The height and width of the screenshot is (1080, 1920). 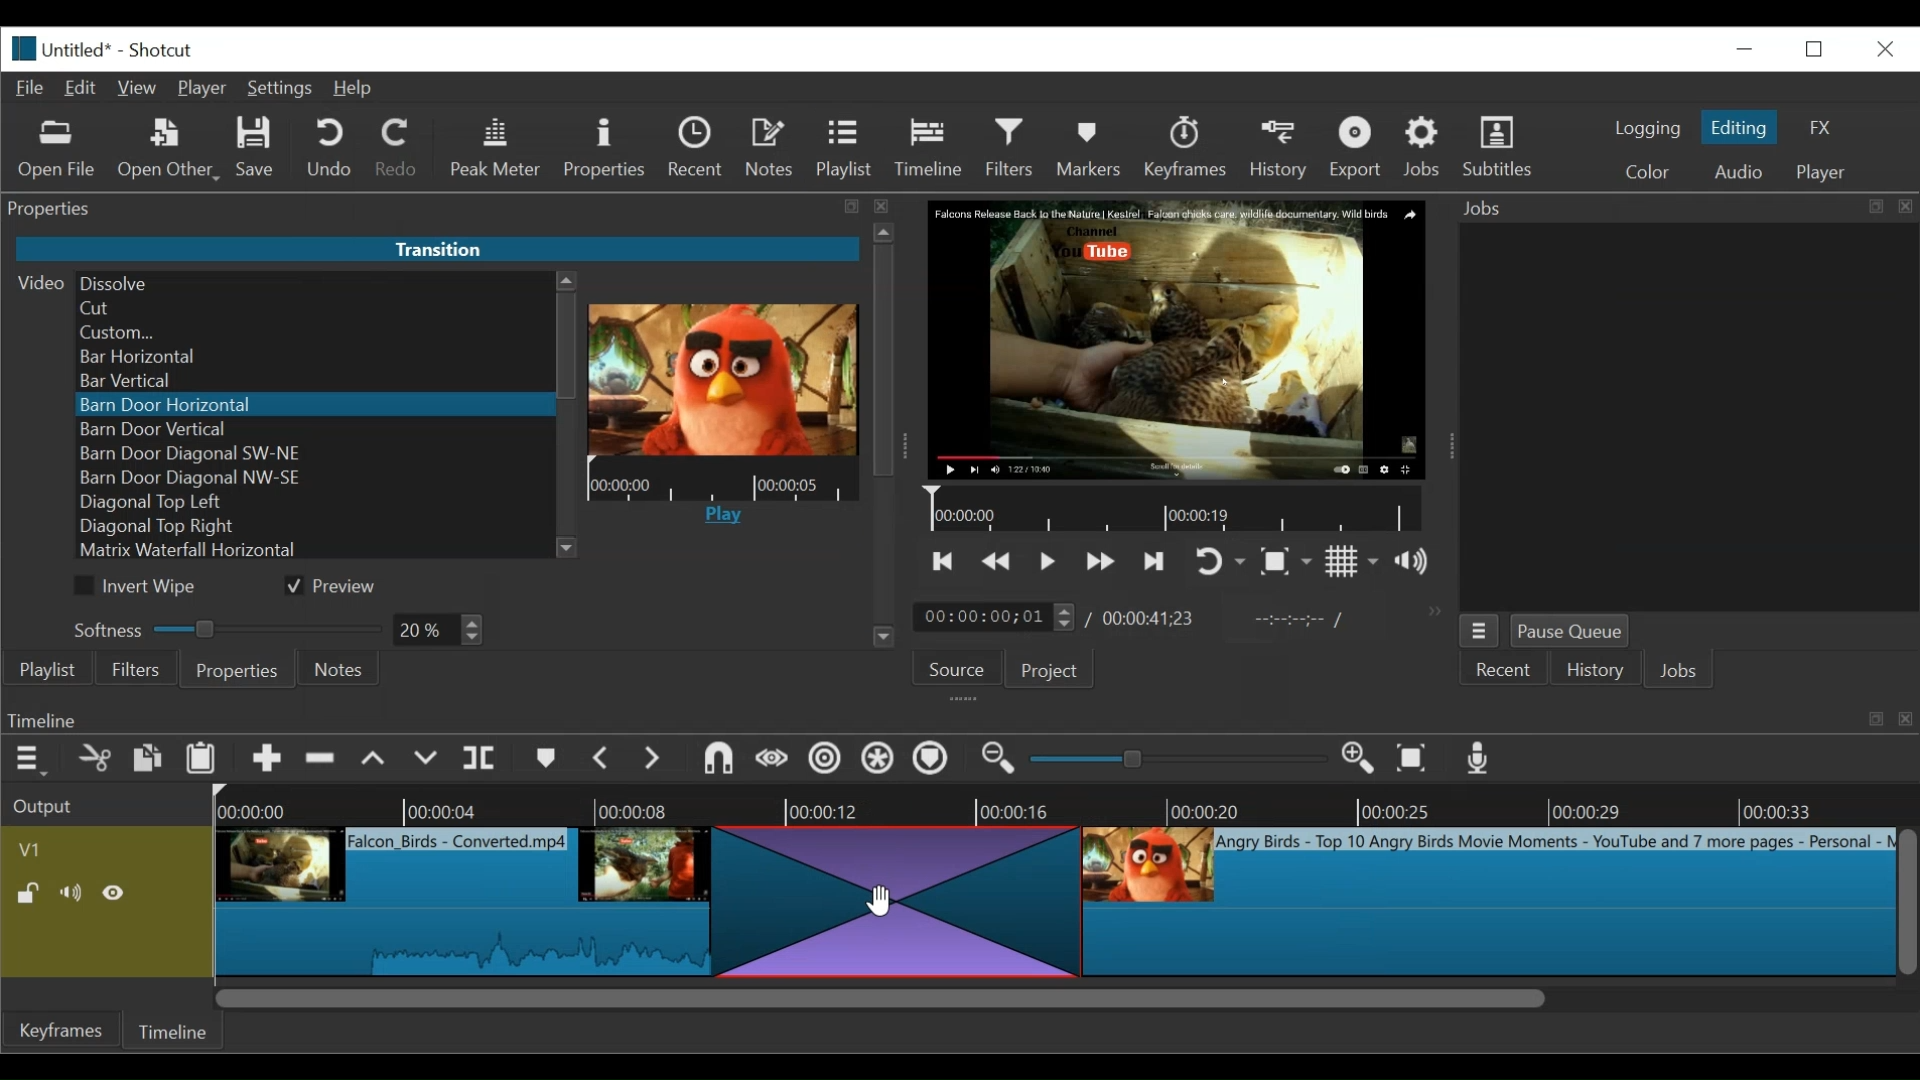 What do you see at coordinates (315, 502) in the screenshot?
I see `Diagonal Top left` at bounding box center [315, 502].